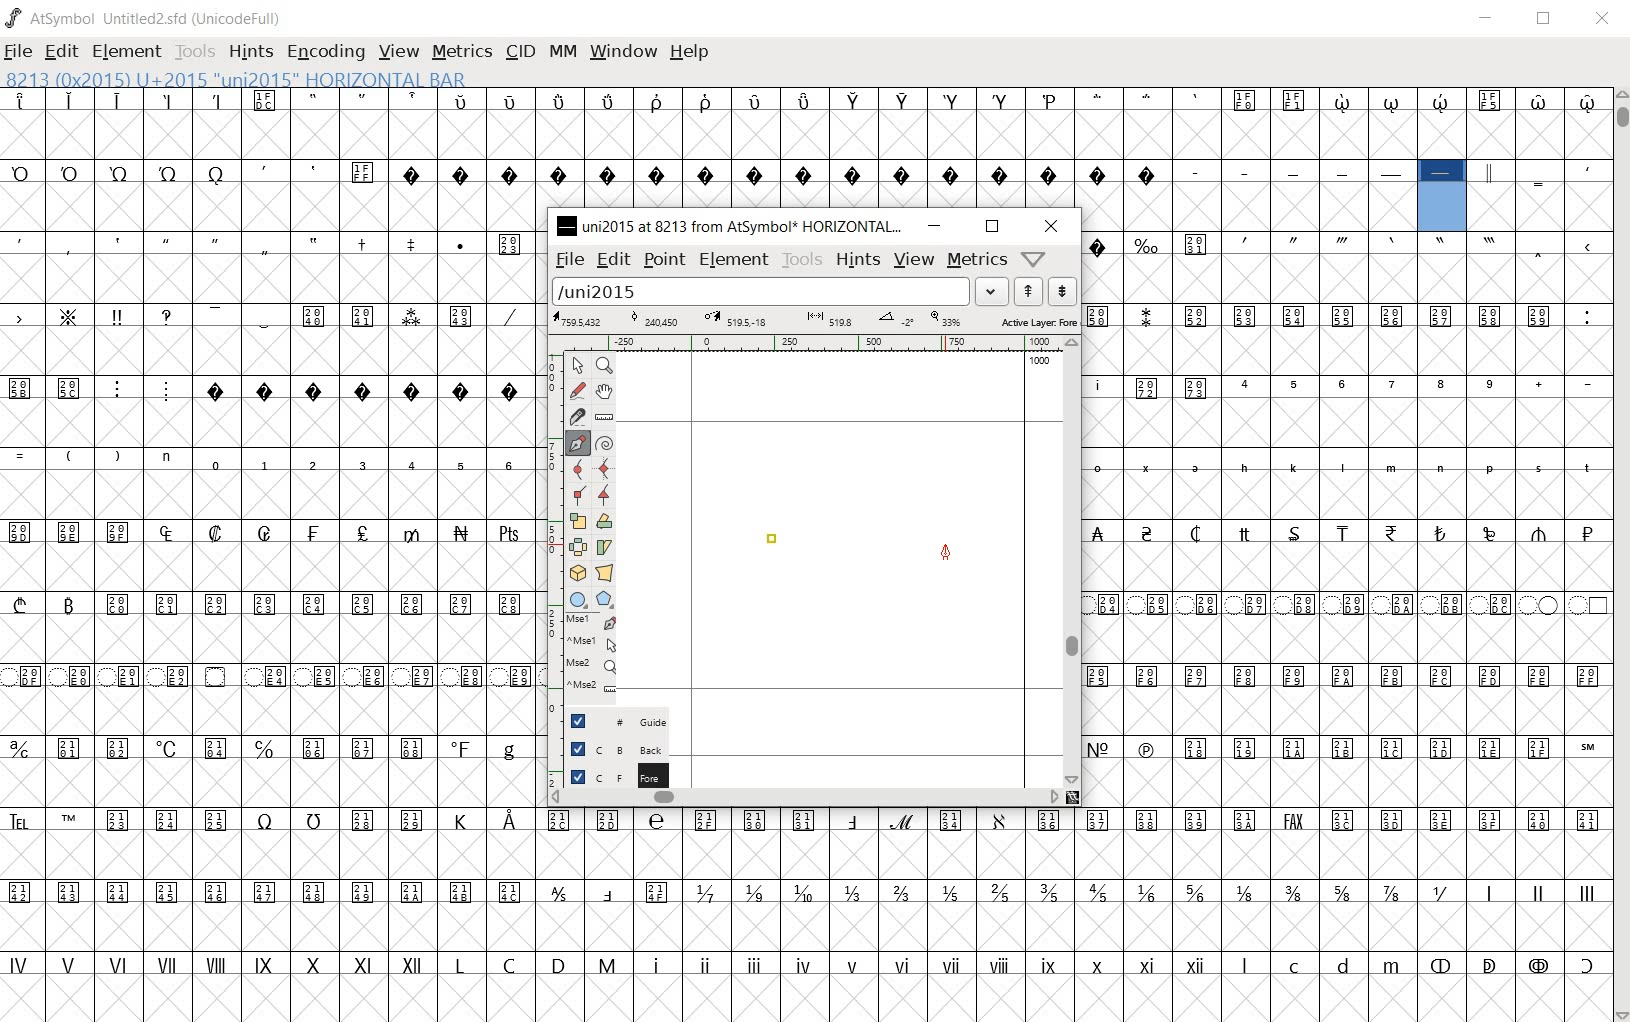  I want to click on Feltpen tool/cursor location, so click(946, 552).